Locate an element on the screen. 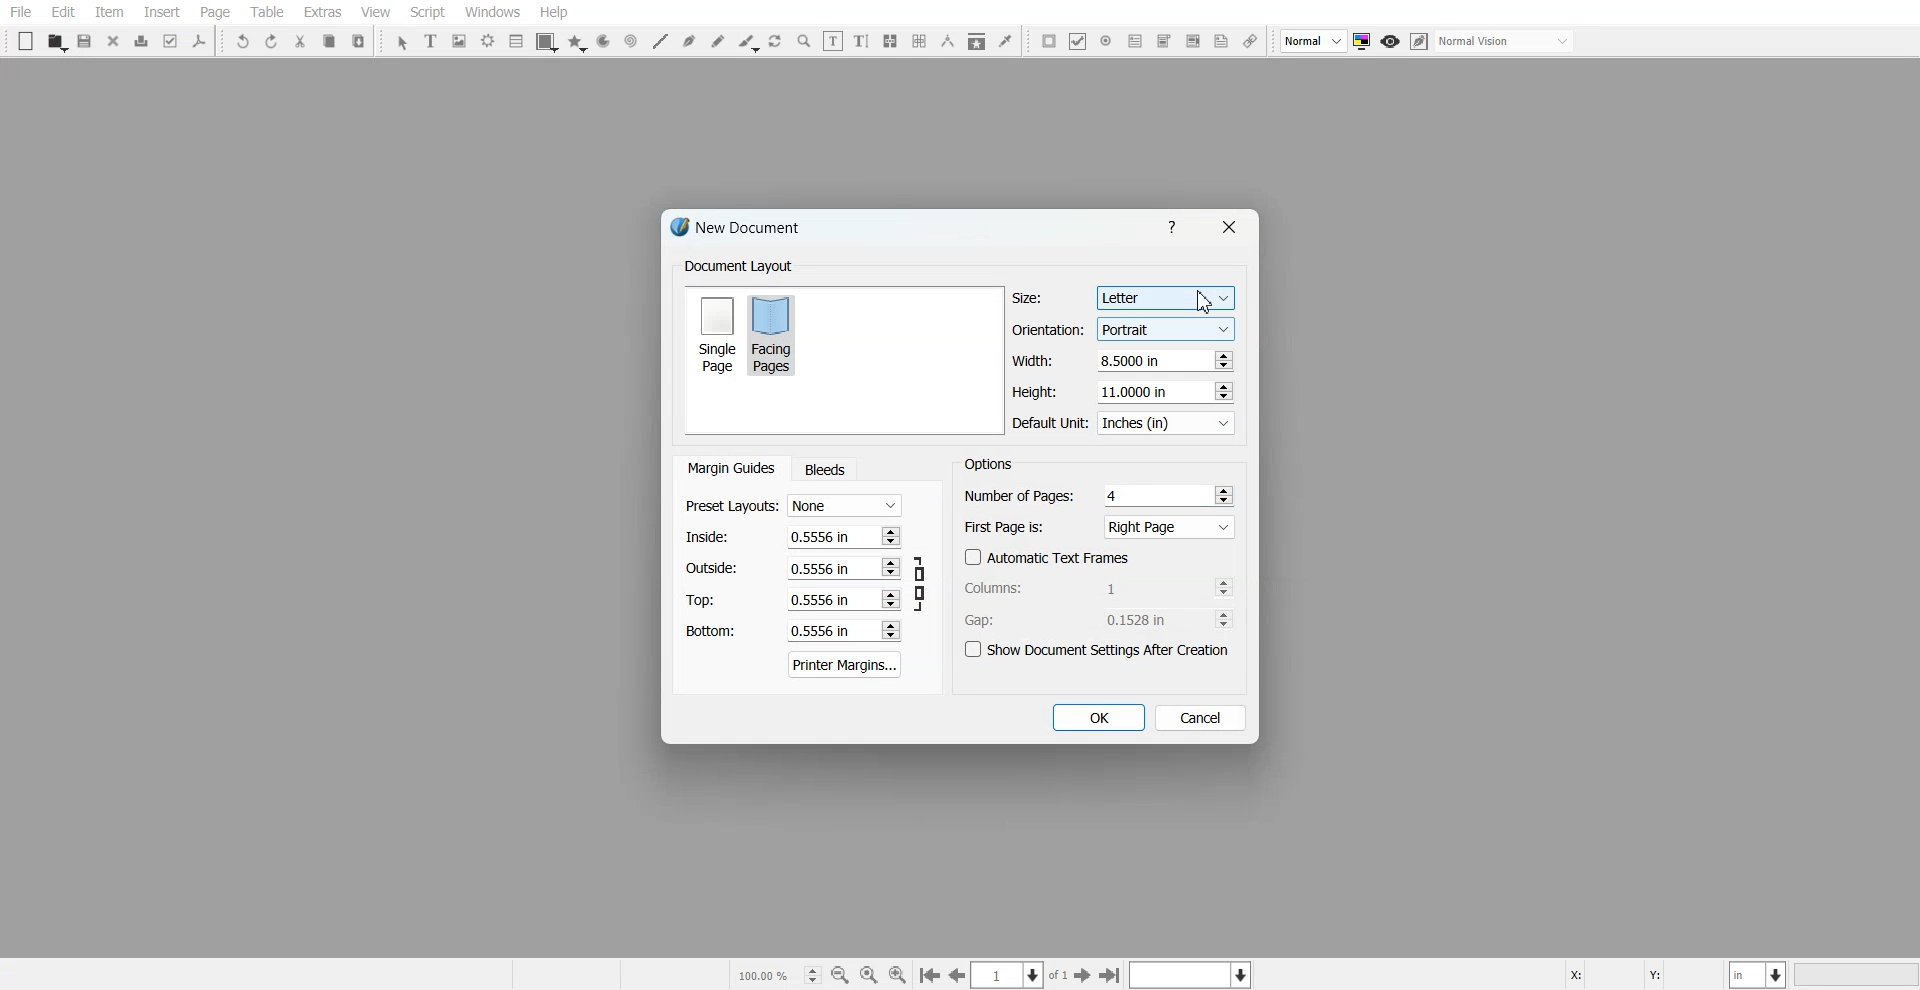 Image resolution: width=1920 pixels, height=990 pixels. Zoom Out is located at coordinates (840, 975).